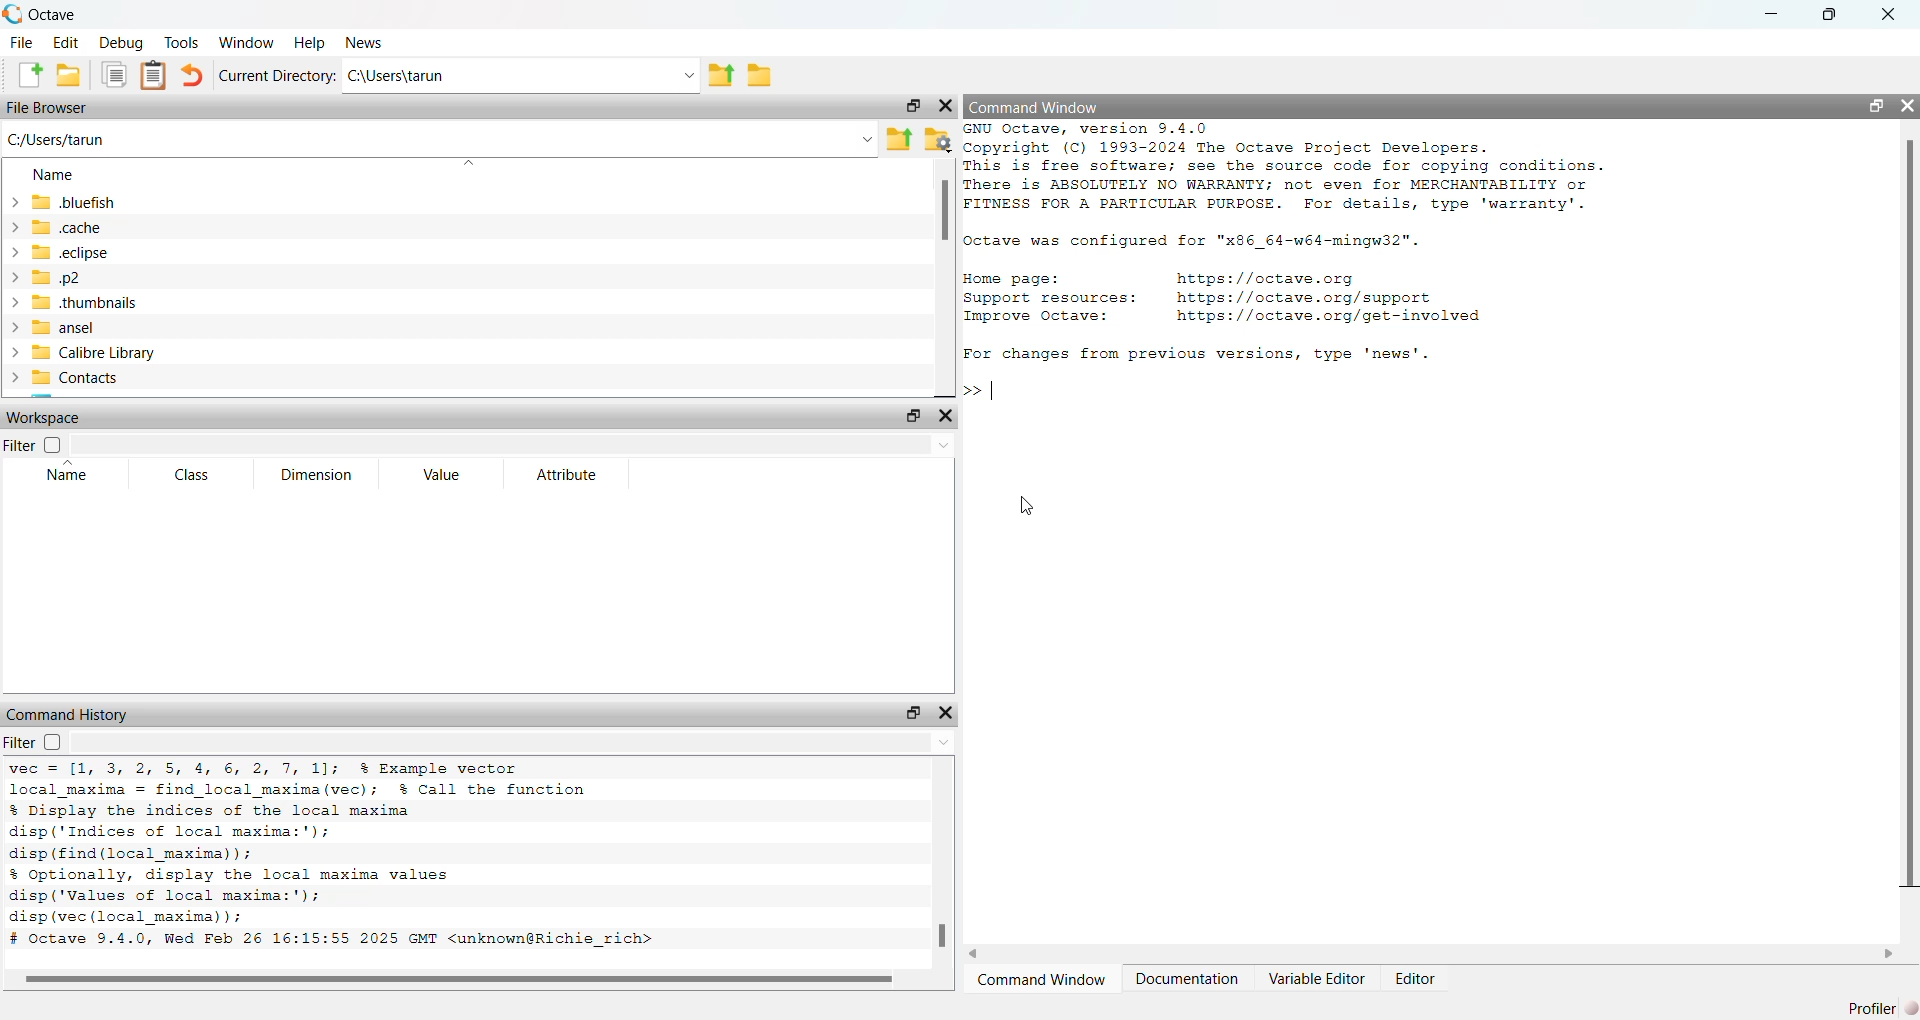 The height and width of the screenshot is (1020, 1920). I want to click on vertical scroll bar, so click(1906, 530).